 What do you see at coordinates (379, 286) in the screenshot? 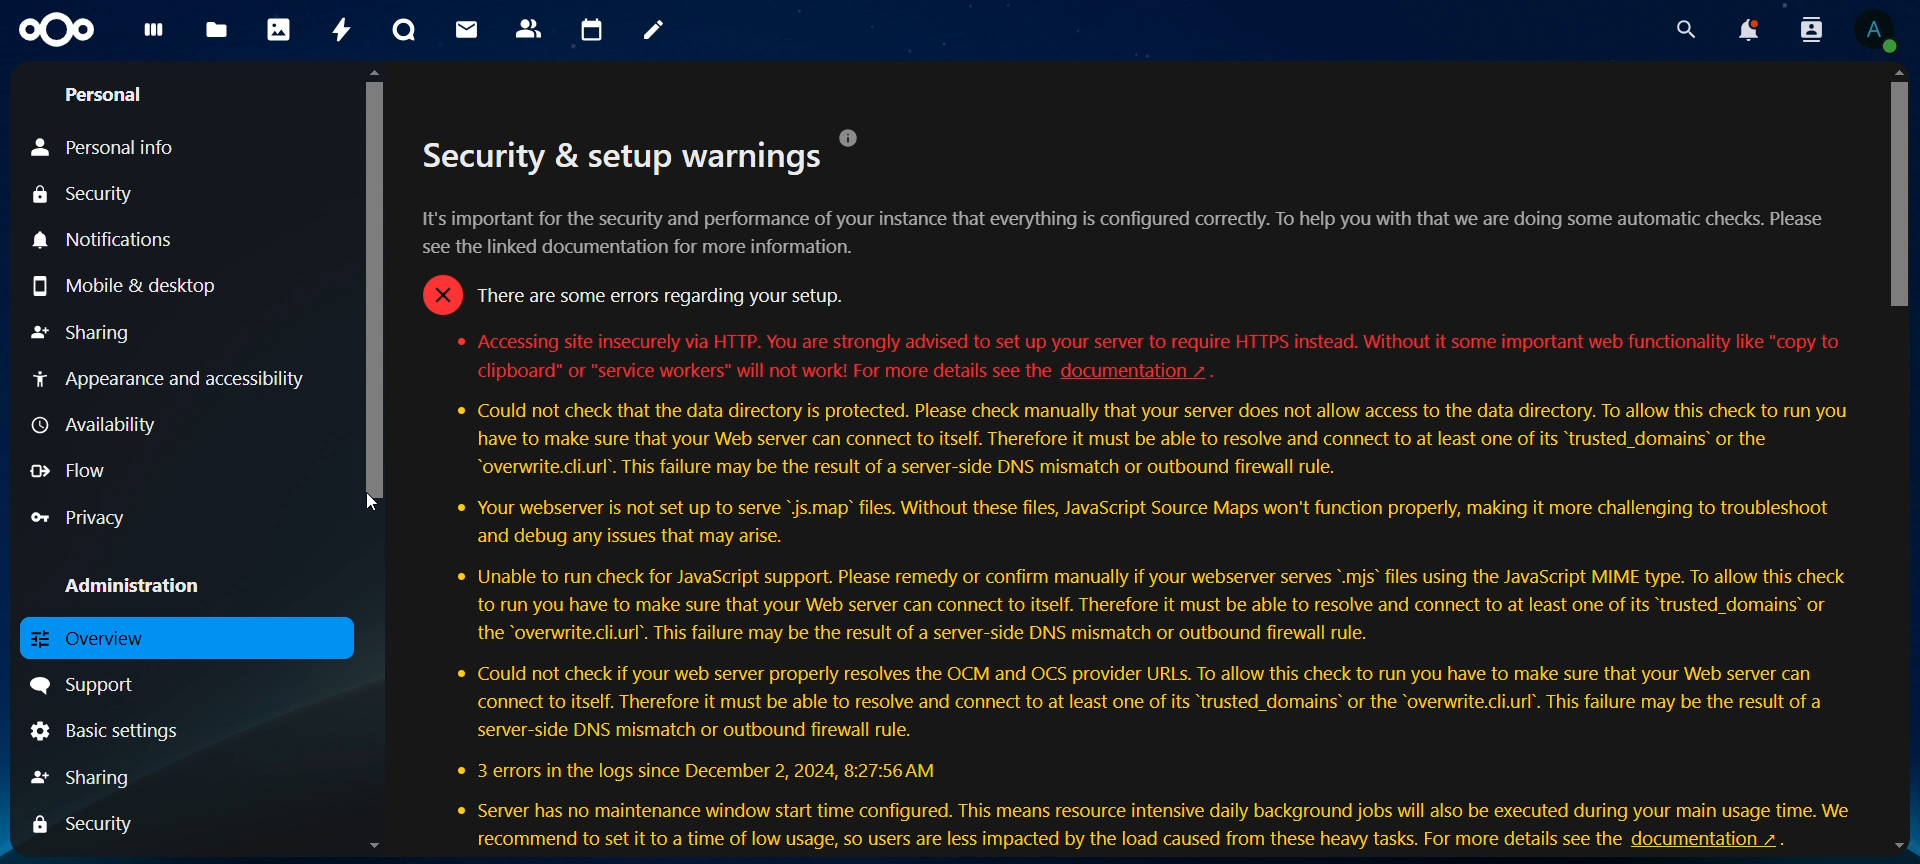
I see `scrollbar` at bounding box center [379, 286].